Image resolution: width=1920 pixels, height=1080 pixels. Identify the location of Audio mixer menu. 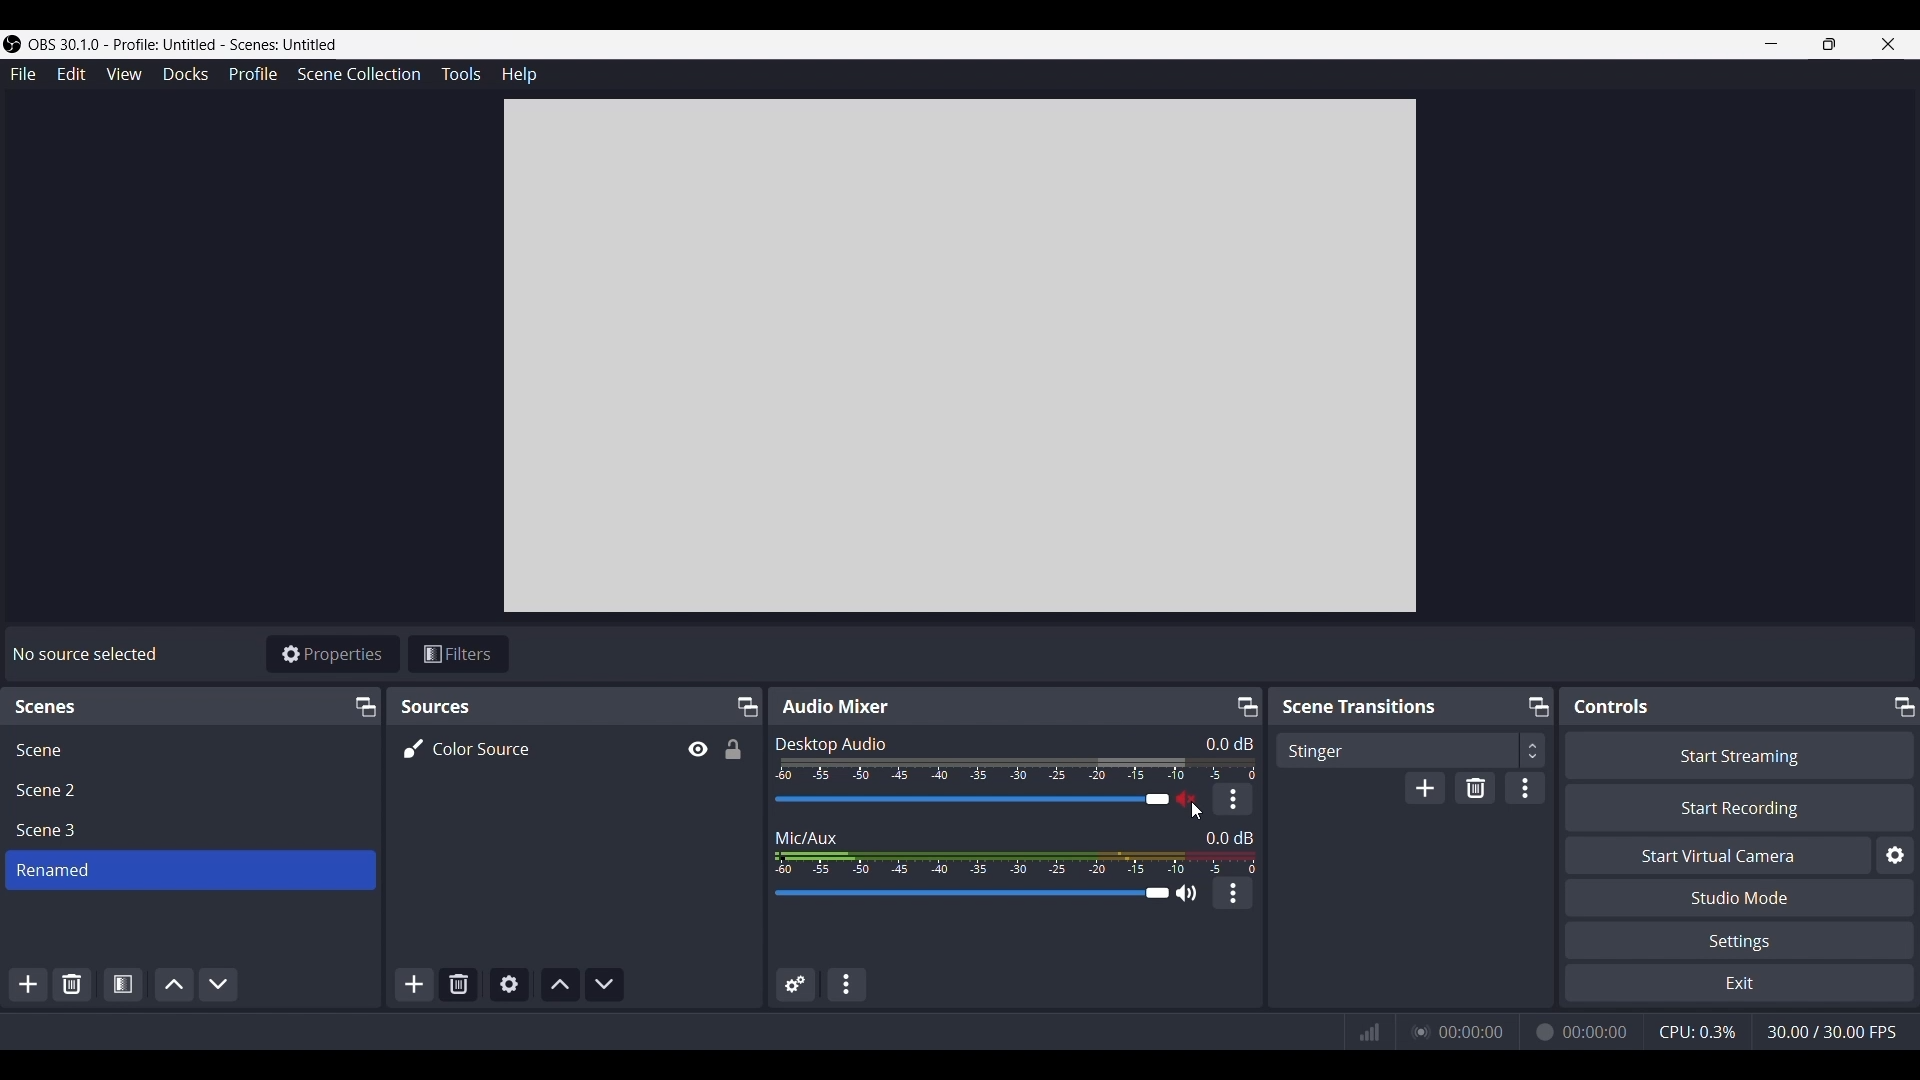
(846, 985).